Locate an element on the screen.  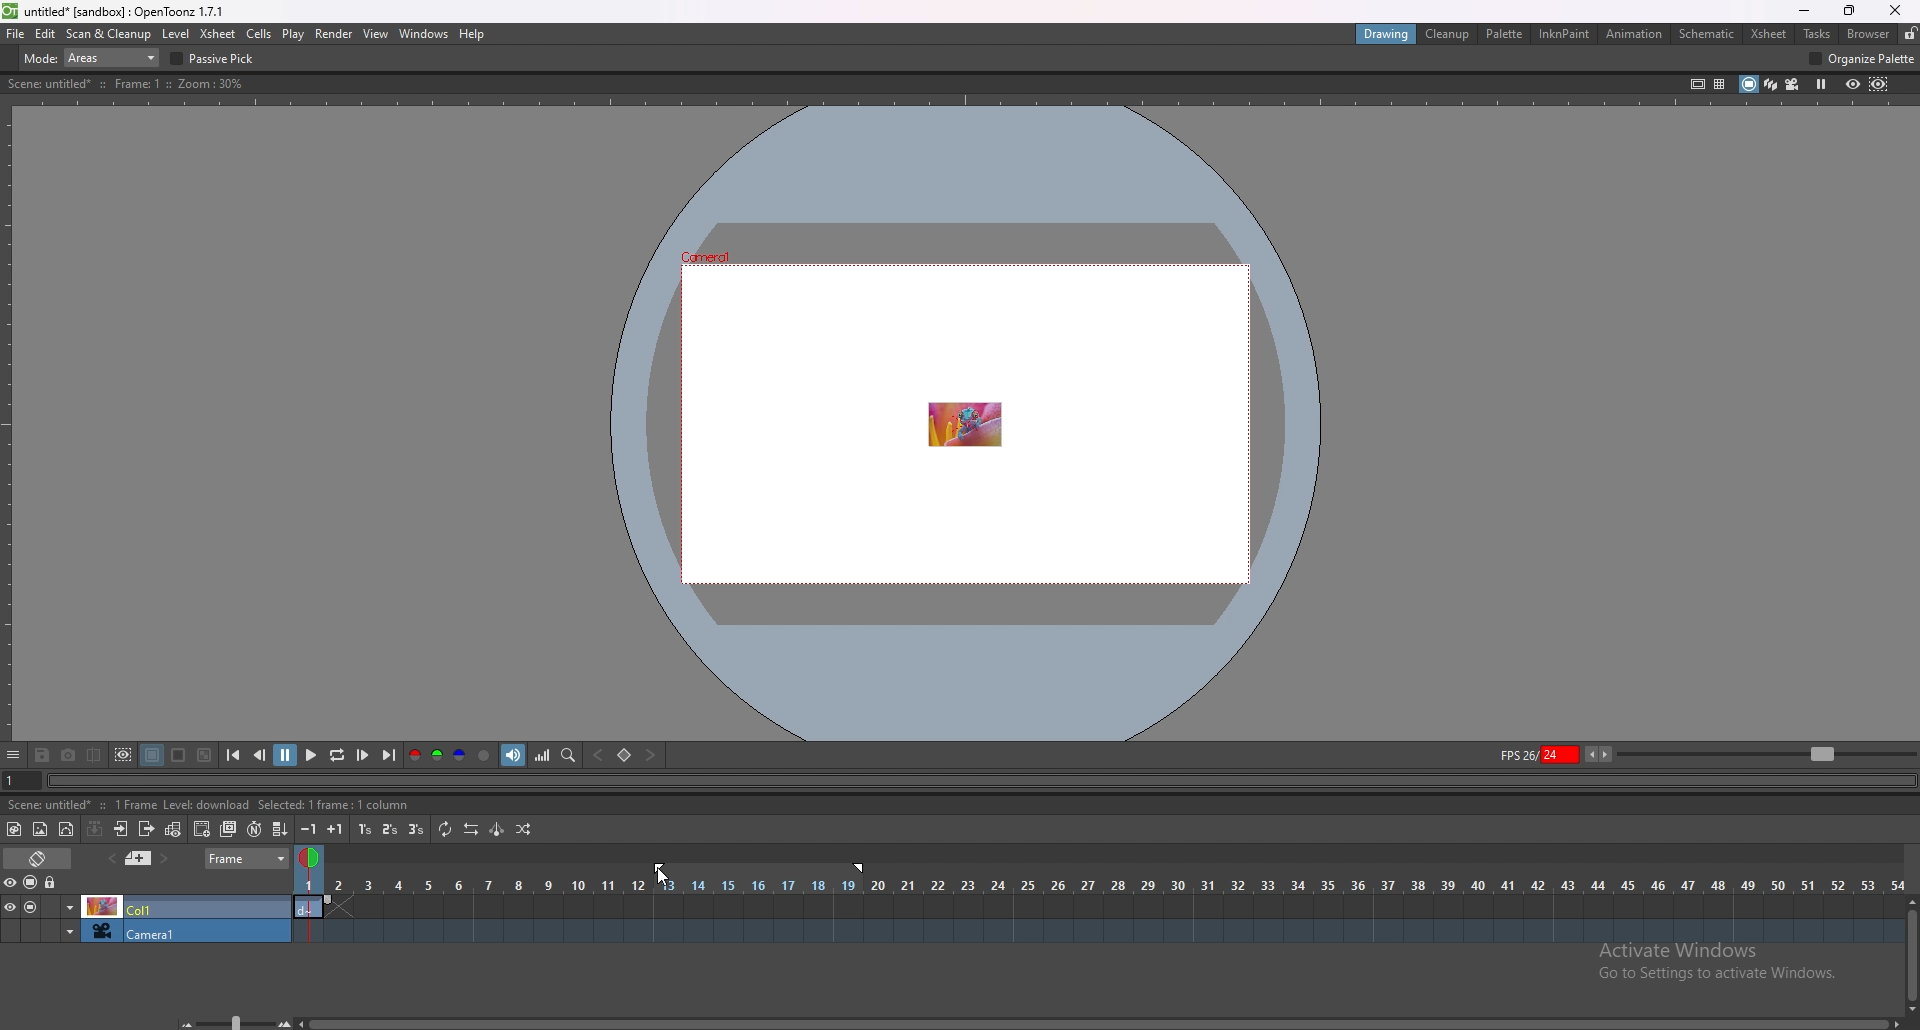
visibility toggle is located at coordinates (15, 883).